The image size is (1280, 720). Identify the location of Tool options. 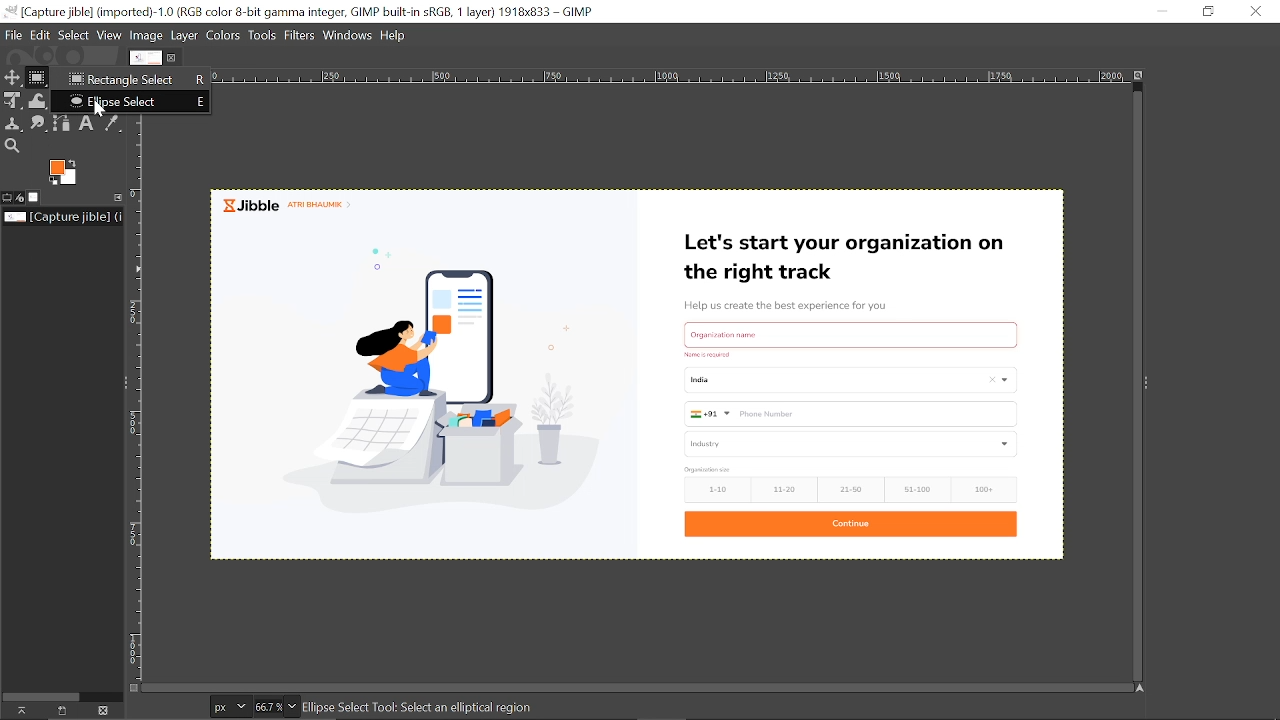
(7, 198).